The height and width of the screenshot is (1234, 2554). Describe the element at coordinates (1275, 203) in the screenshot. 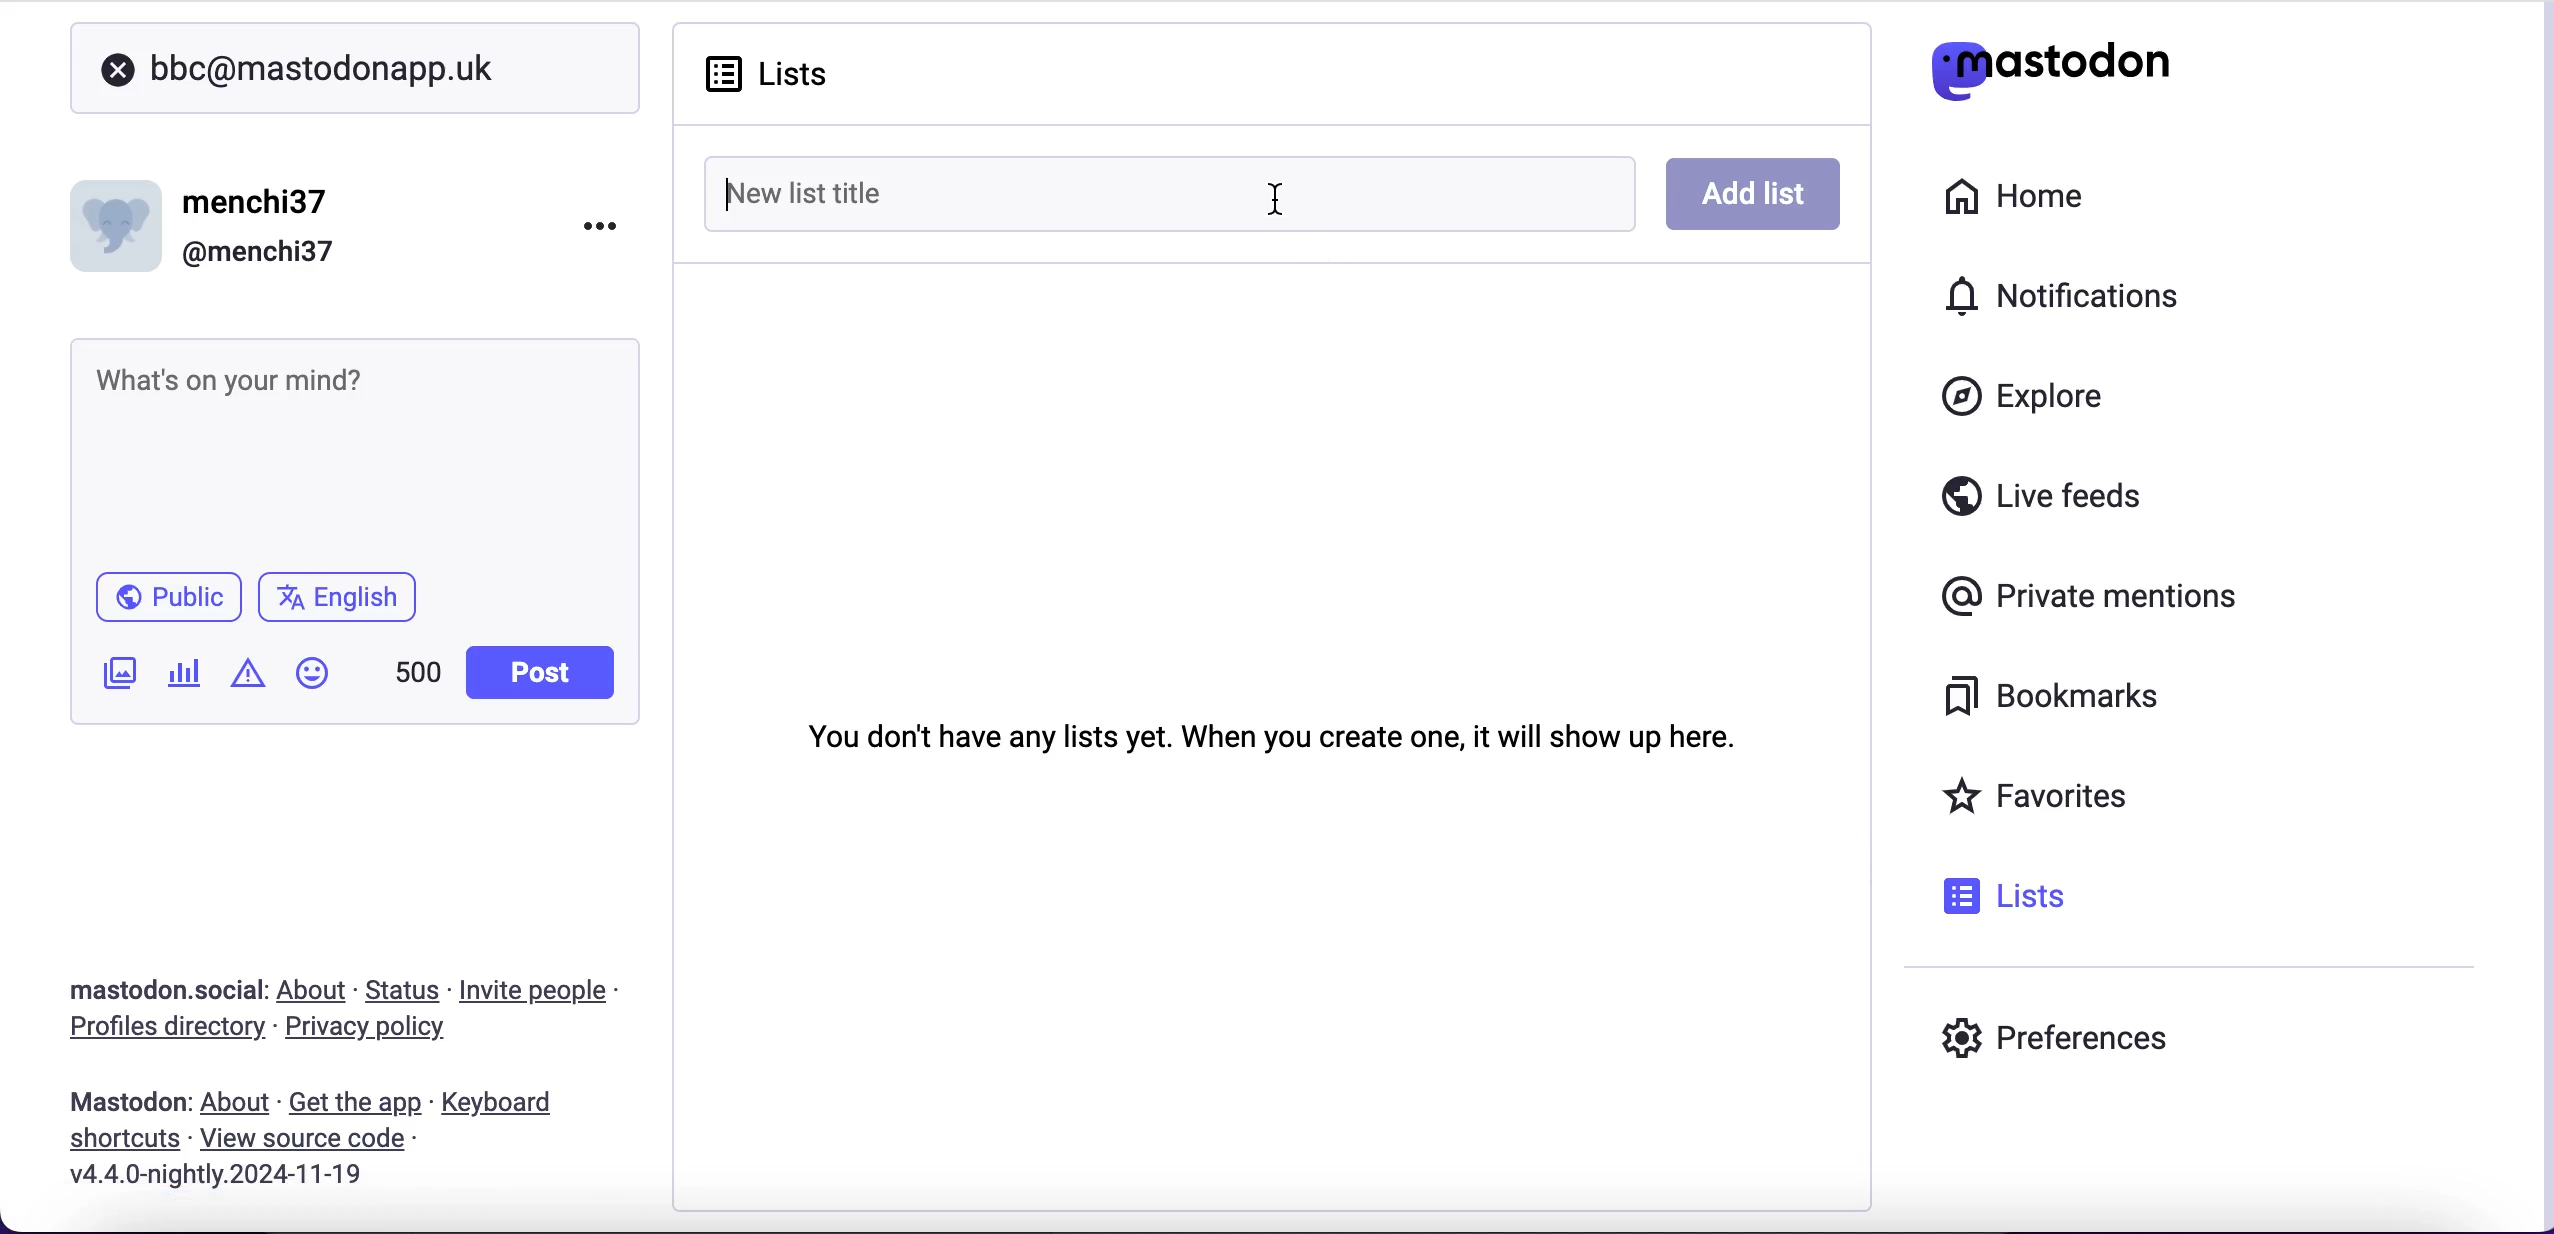

I see `cursor` at that location.